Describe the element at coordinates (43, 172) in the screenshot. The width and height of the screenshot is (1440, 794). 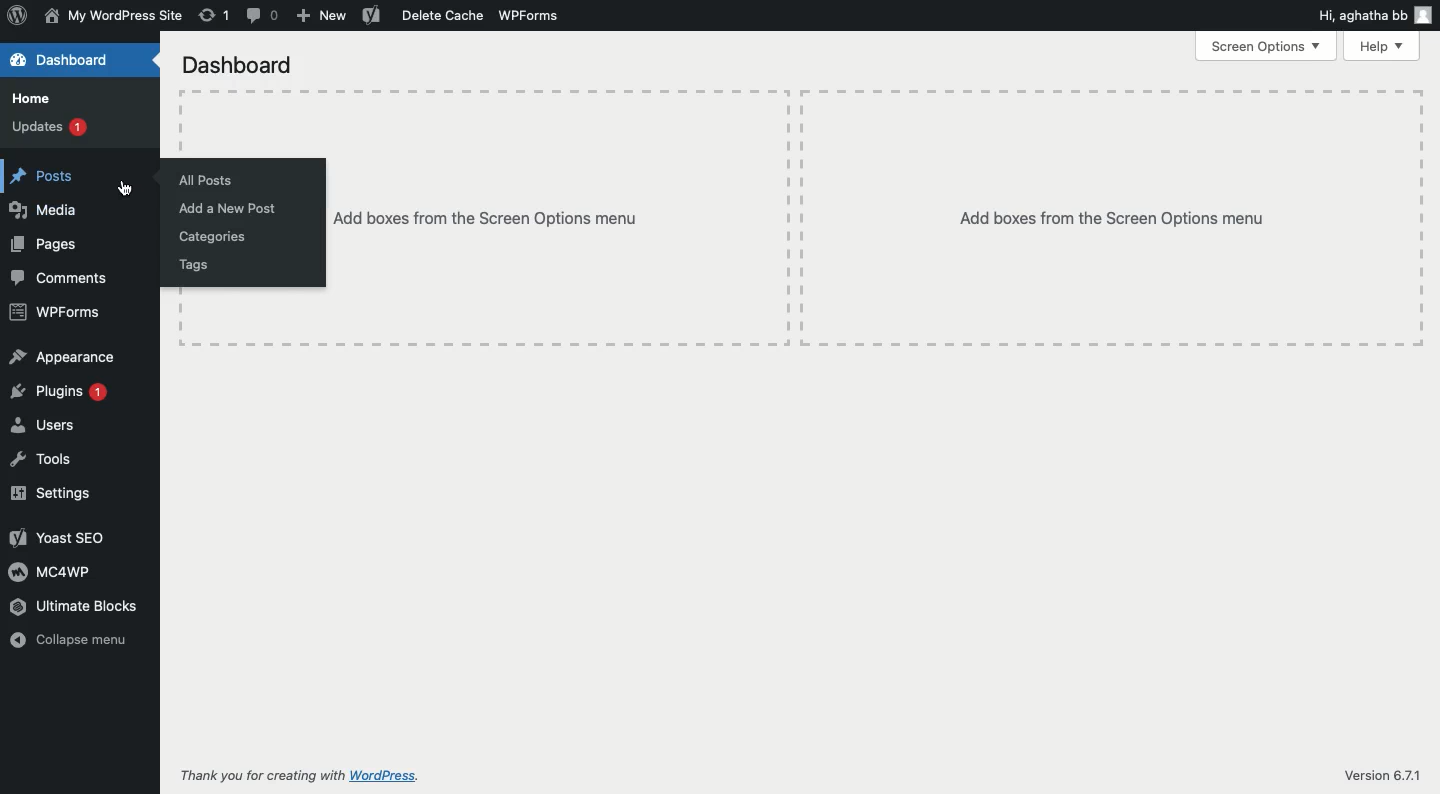
I see `Posts` at that location.